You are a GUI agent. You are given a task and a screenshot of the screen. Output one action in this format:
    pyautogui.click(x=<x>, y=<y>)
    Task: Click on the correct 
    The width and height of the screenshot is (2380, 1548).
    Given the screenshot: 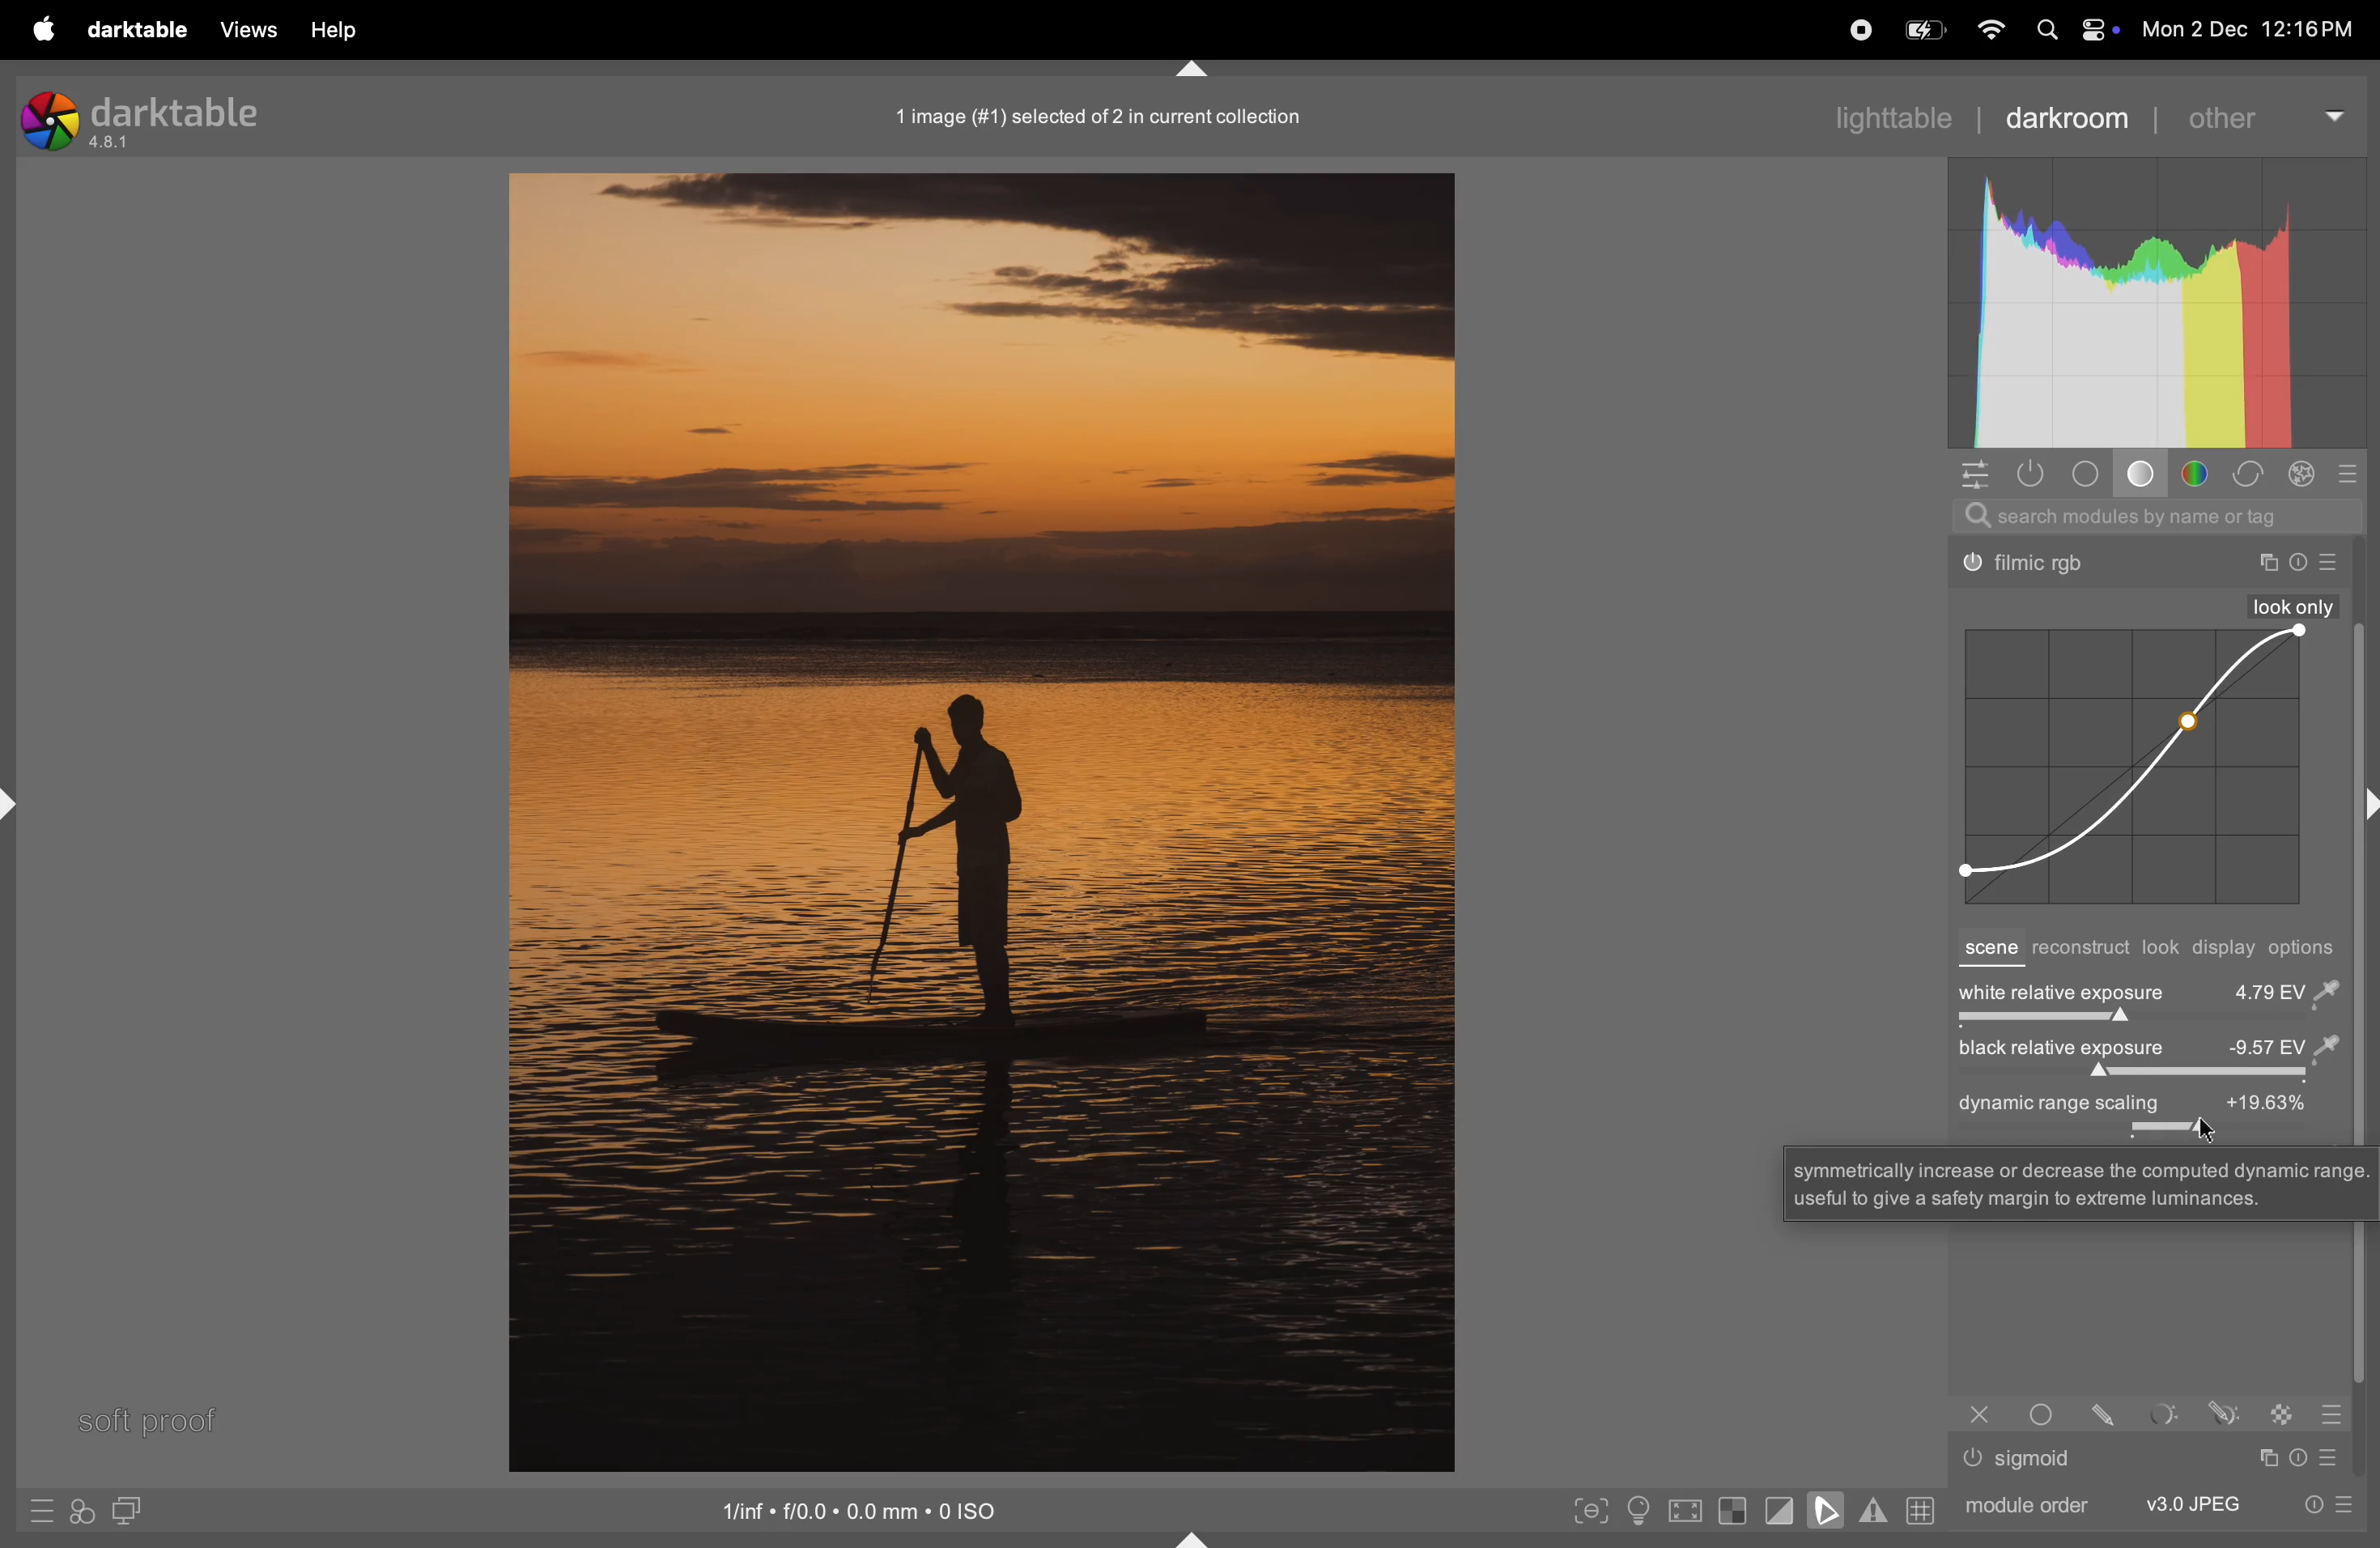 What is the action you would take?
    pyautogui.click(x=2248, y=475)
    